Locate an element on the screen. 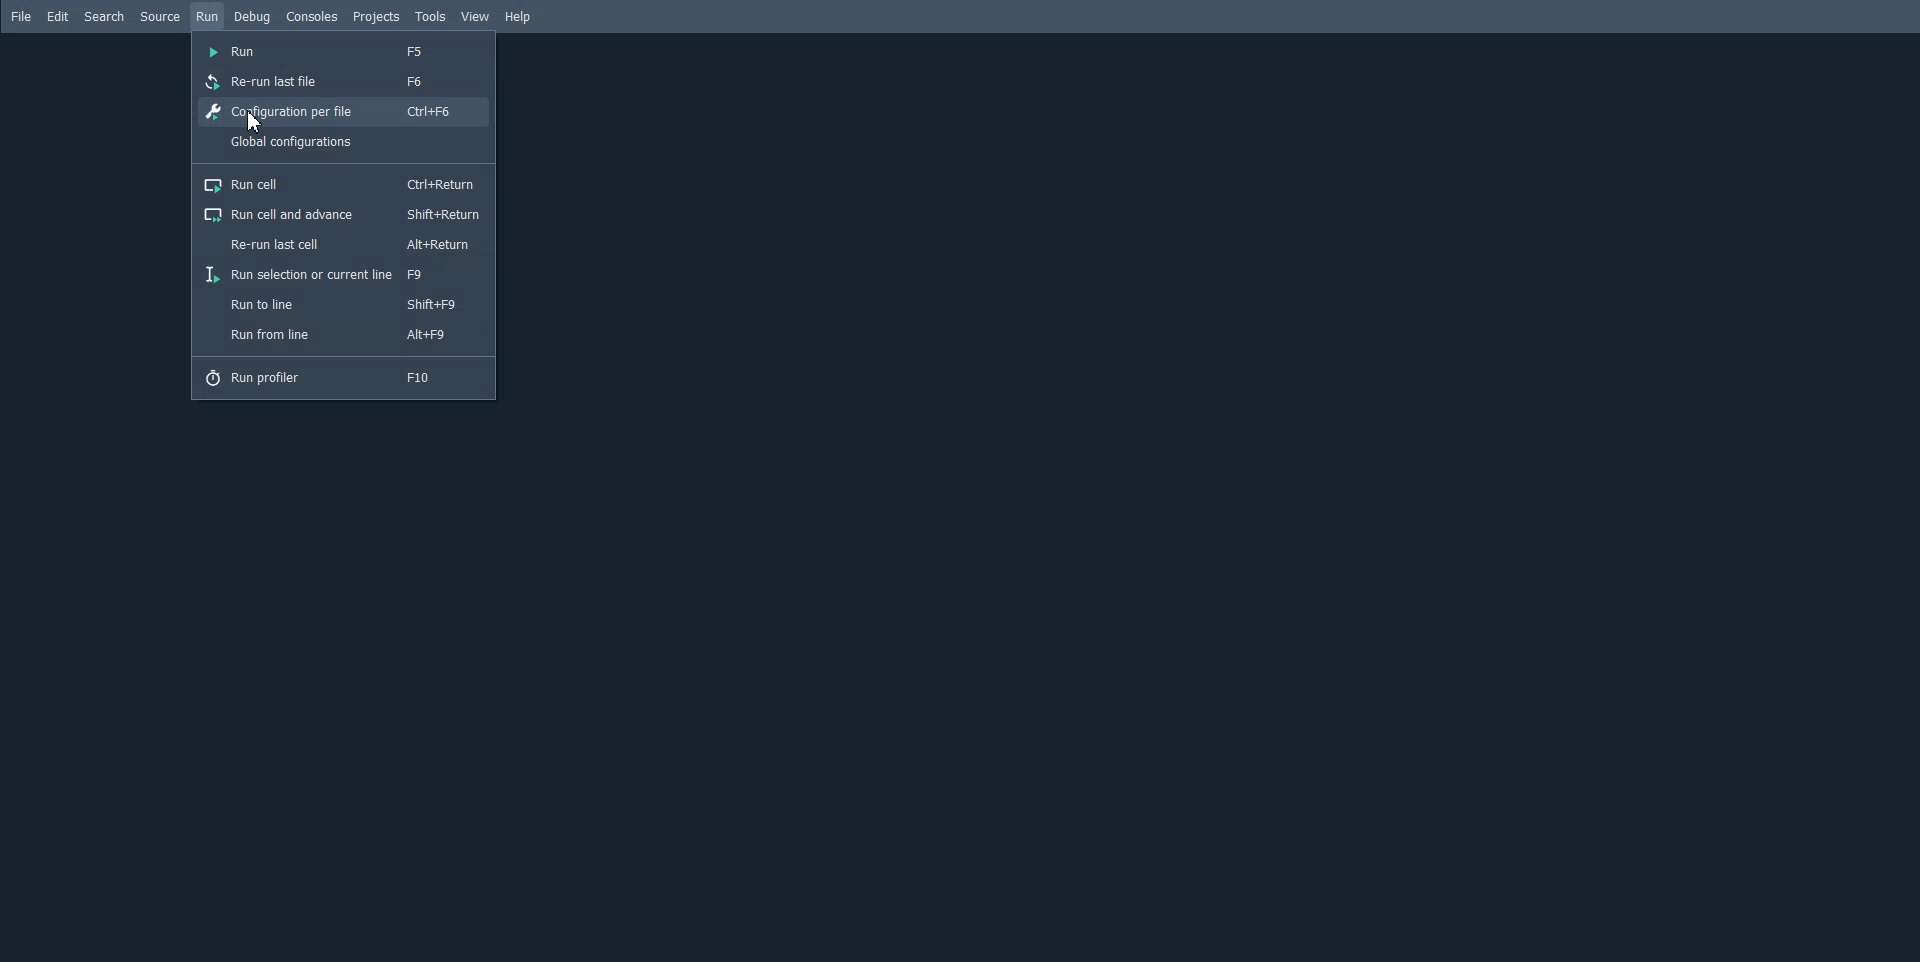  Run cell and advance is located at coordinates (343, 214).